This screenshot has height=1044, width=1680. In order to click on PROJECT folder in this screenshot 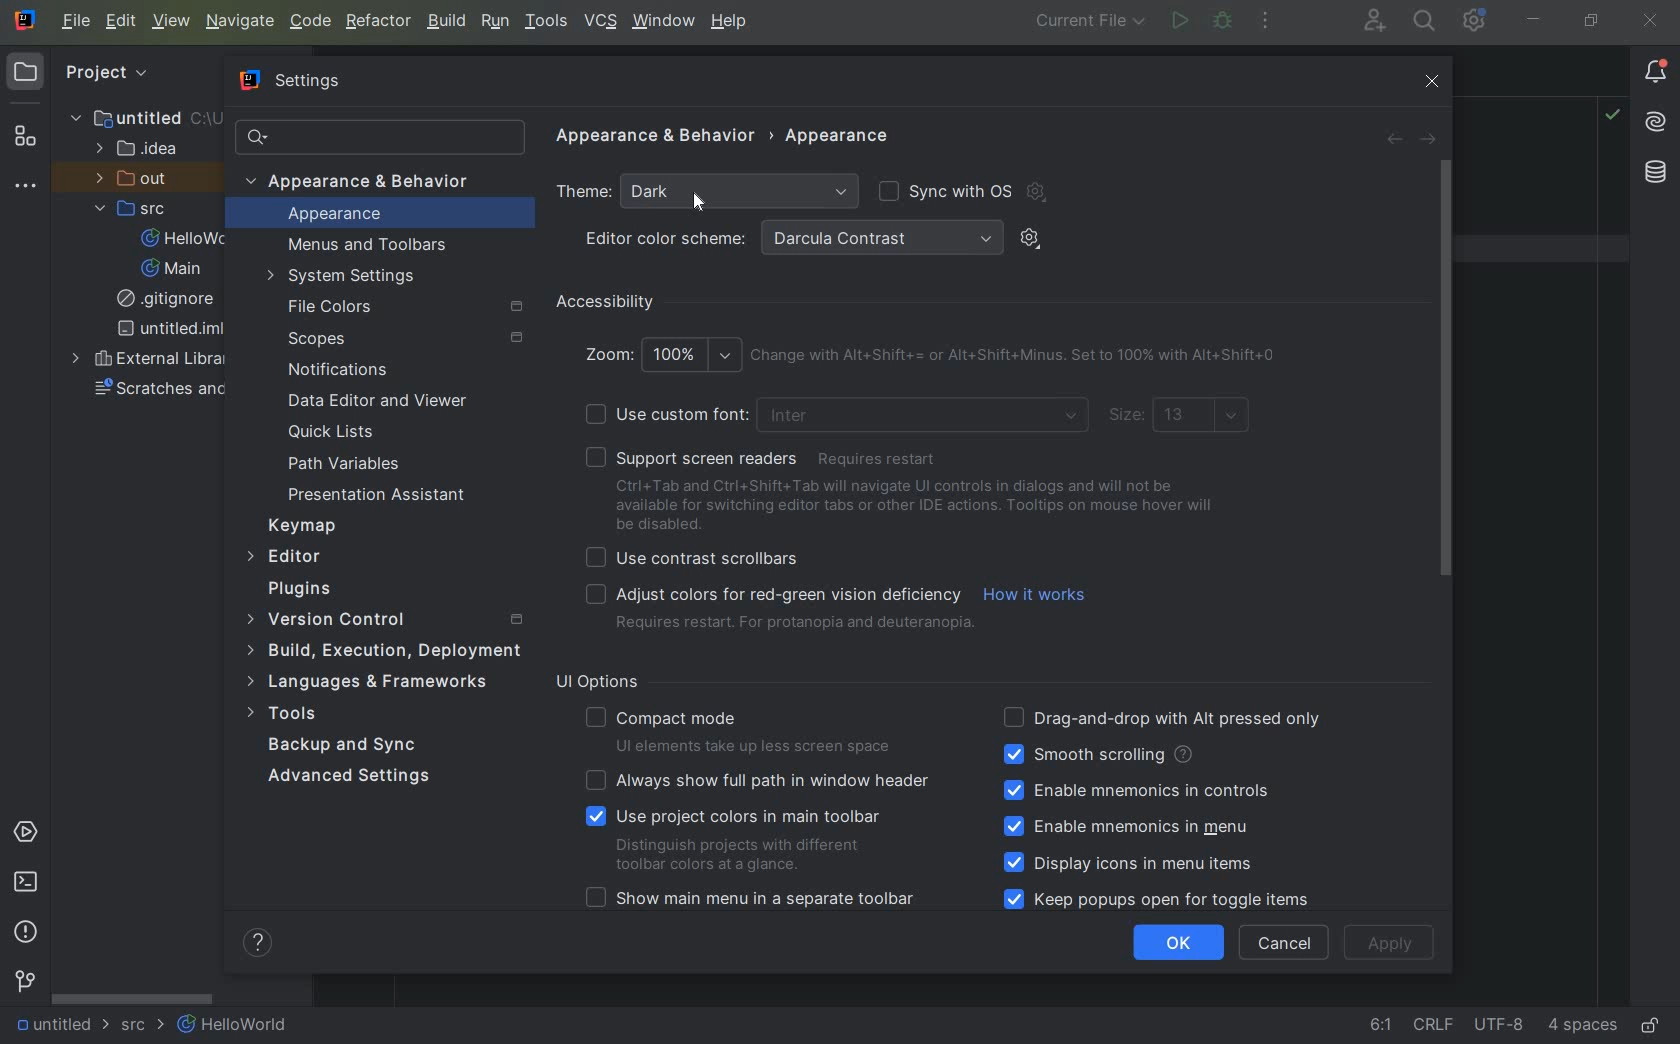, I will do `click(26, 75)`.